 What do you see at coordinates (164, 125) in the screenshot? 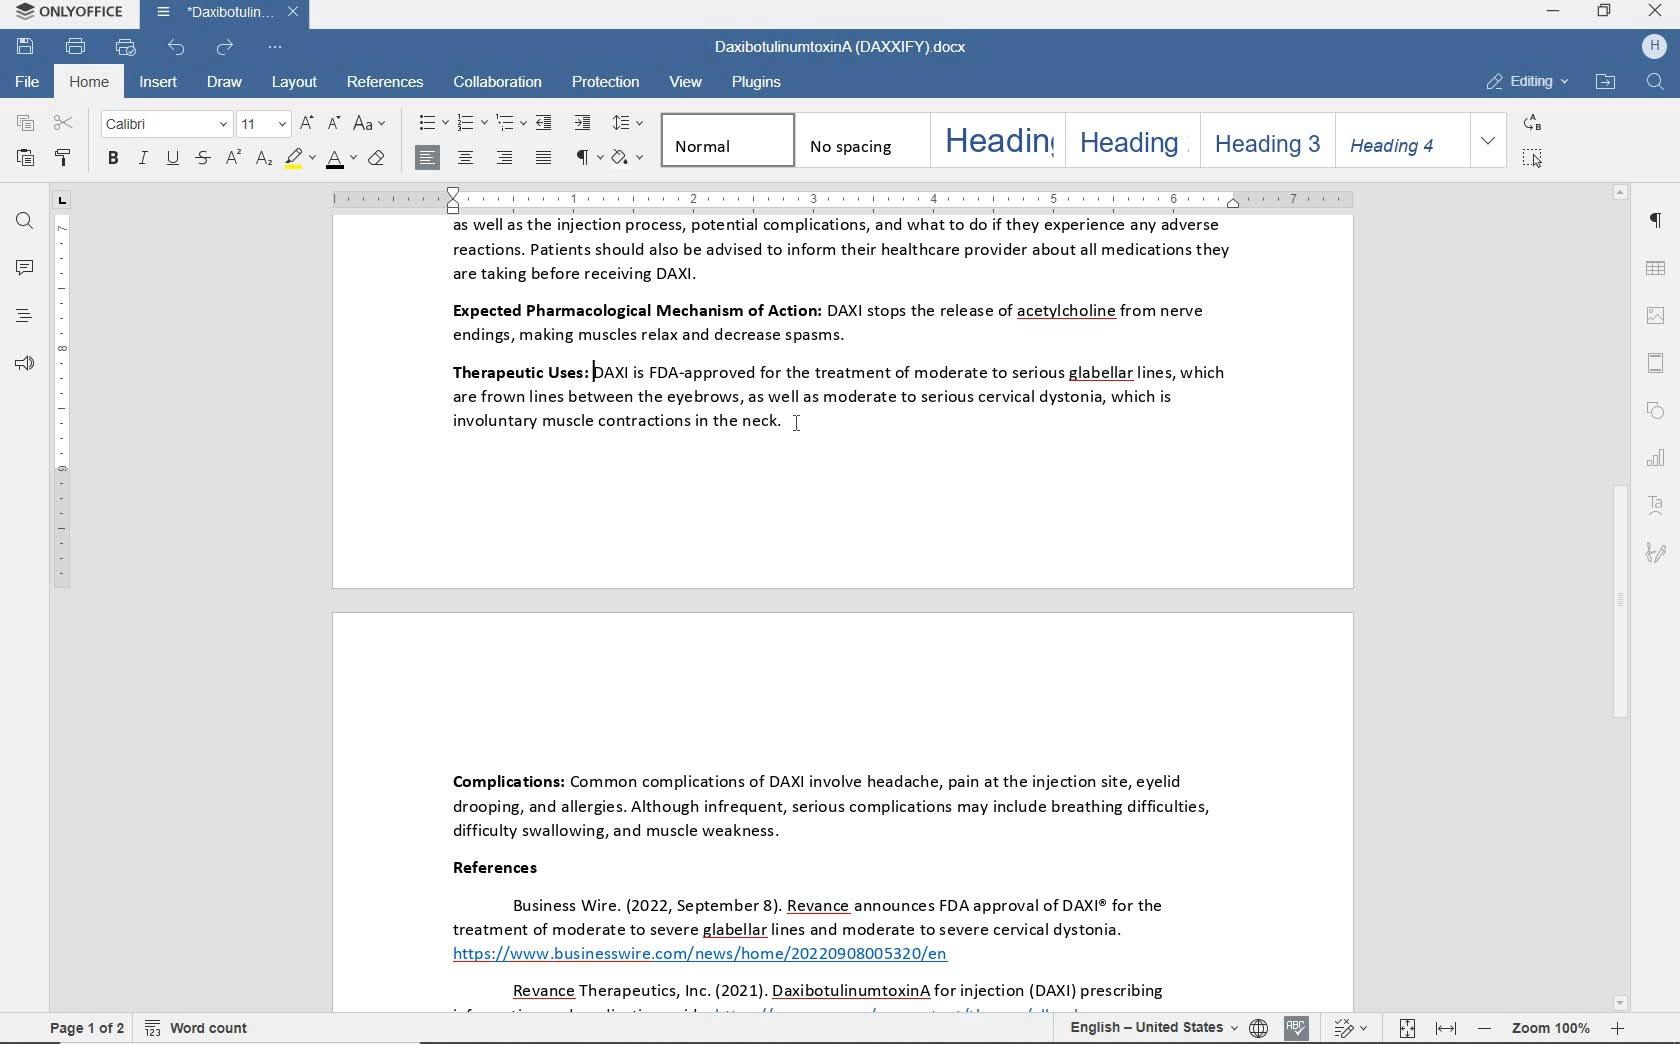
I see `font` at bounding box center [164, 125].